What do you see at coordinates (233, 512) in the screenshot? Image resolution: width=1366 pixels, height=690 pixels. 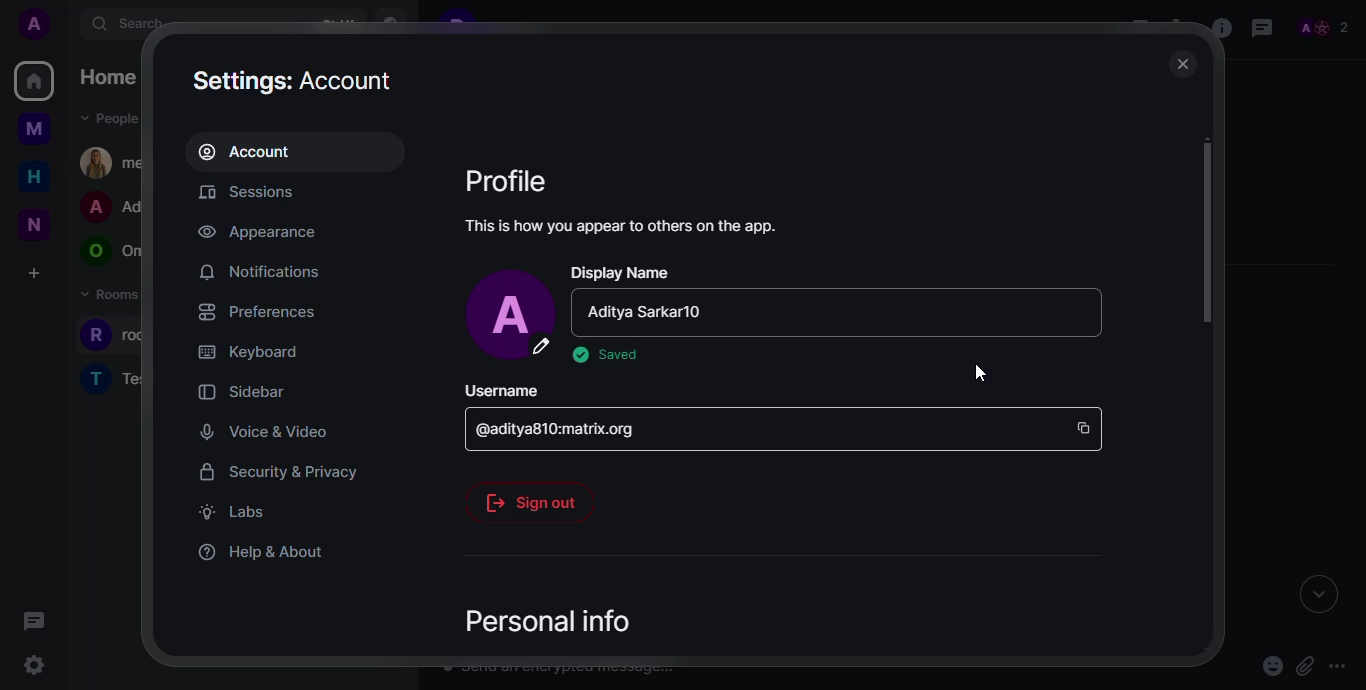 I see `labs` at bounding box center [233, 512].